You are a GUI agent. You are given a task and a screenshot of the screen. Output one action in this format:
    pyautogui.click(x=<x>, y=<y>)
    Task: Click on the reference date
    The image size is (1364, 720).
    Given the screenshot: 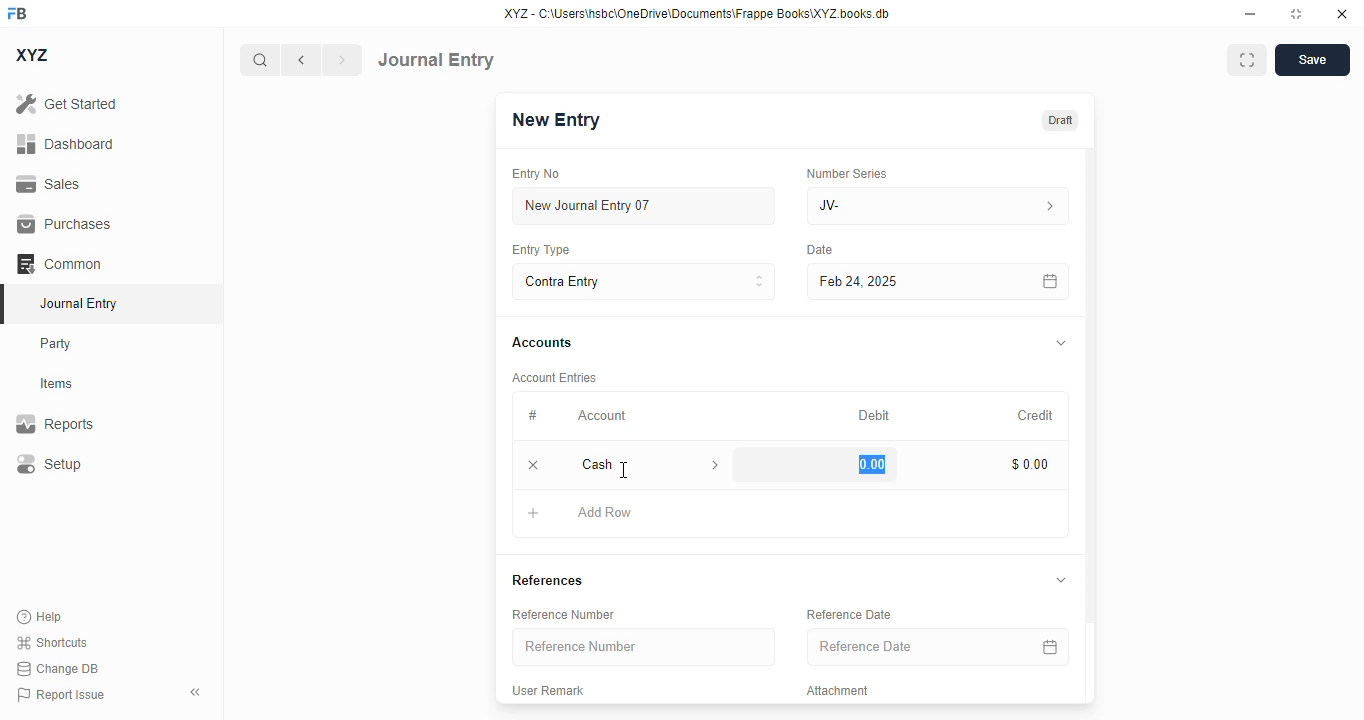 What is the action you would take?
    pyautogui.click(x=899, y=647)
    